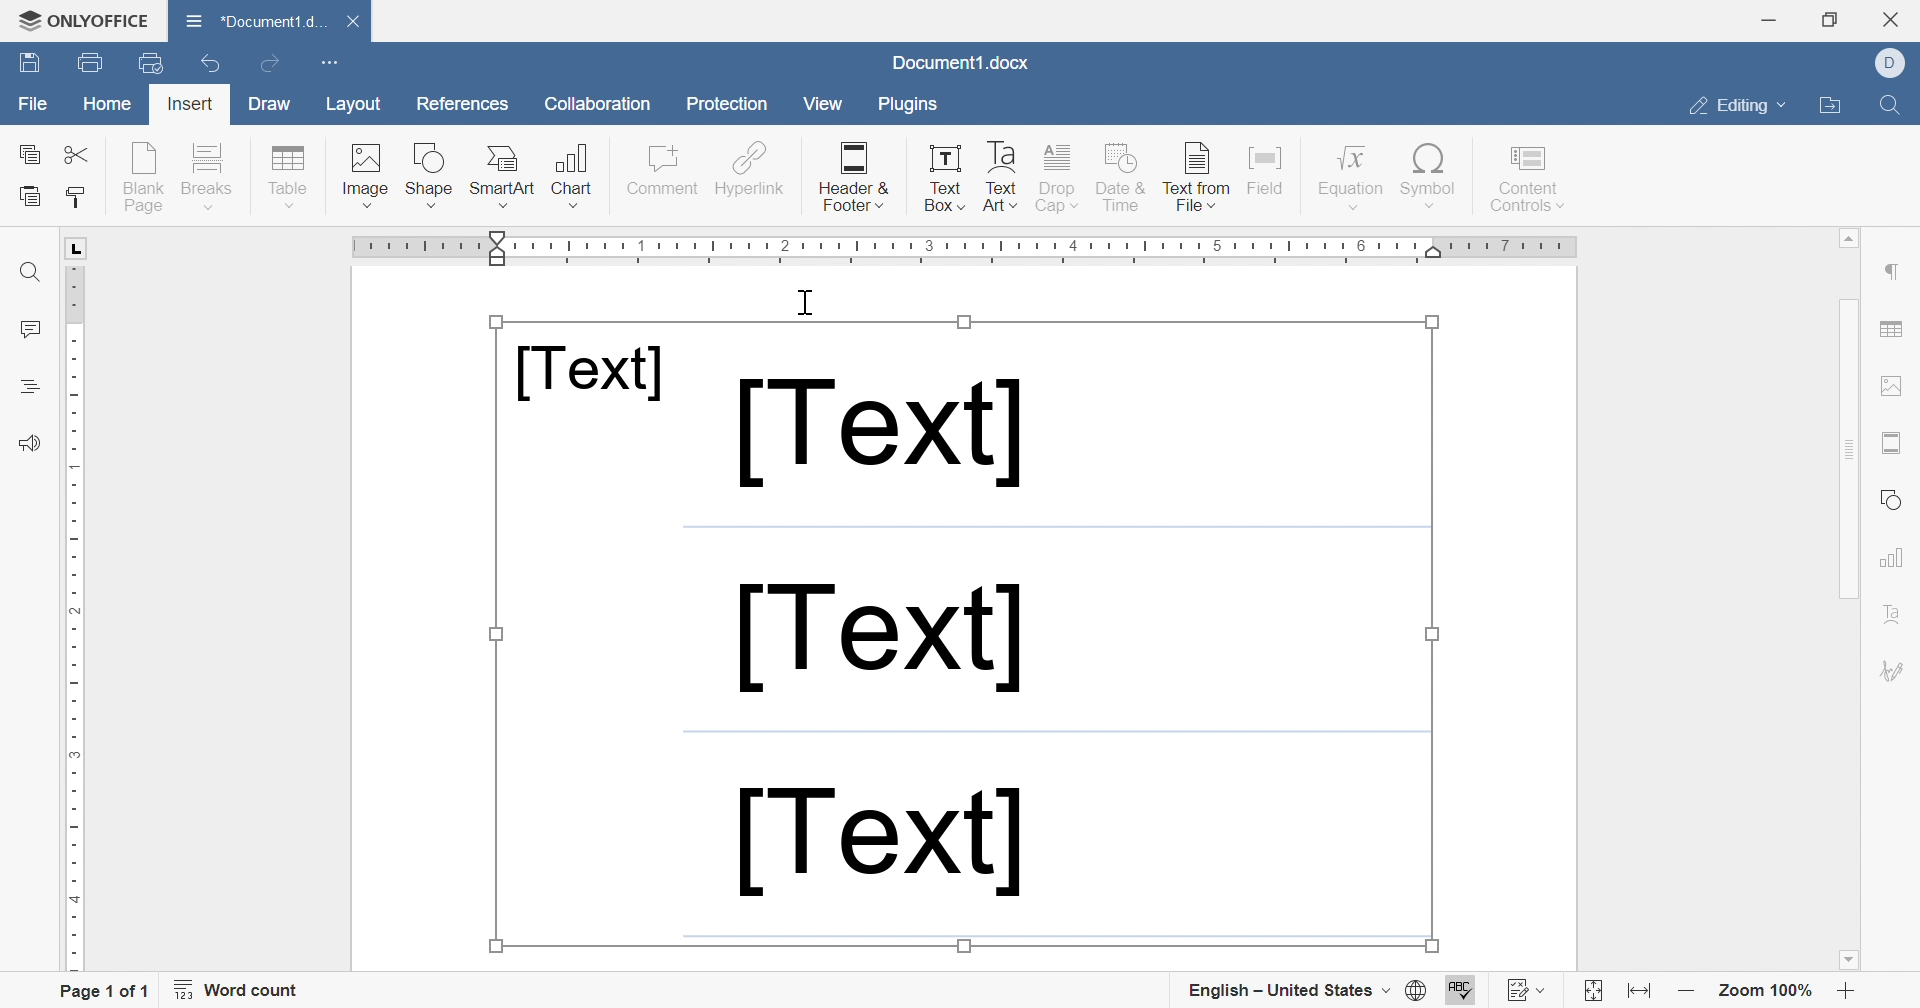 Image resolution: width=1920 pixels, height=1008 pixels. I want to click on Document1.docx, so click(957, 62).